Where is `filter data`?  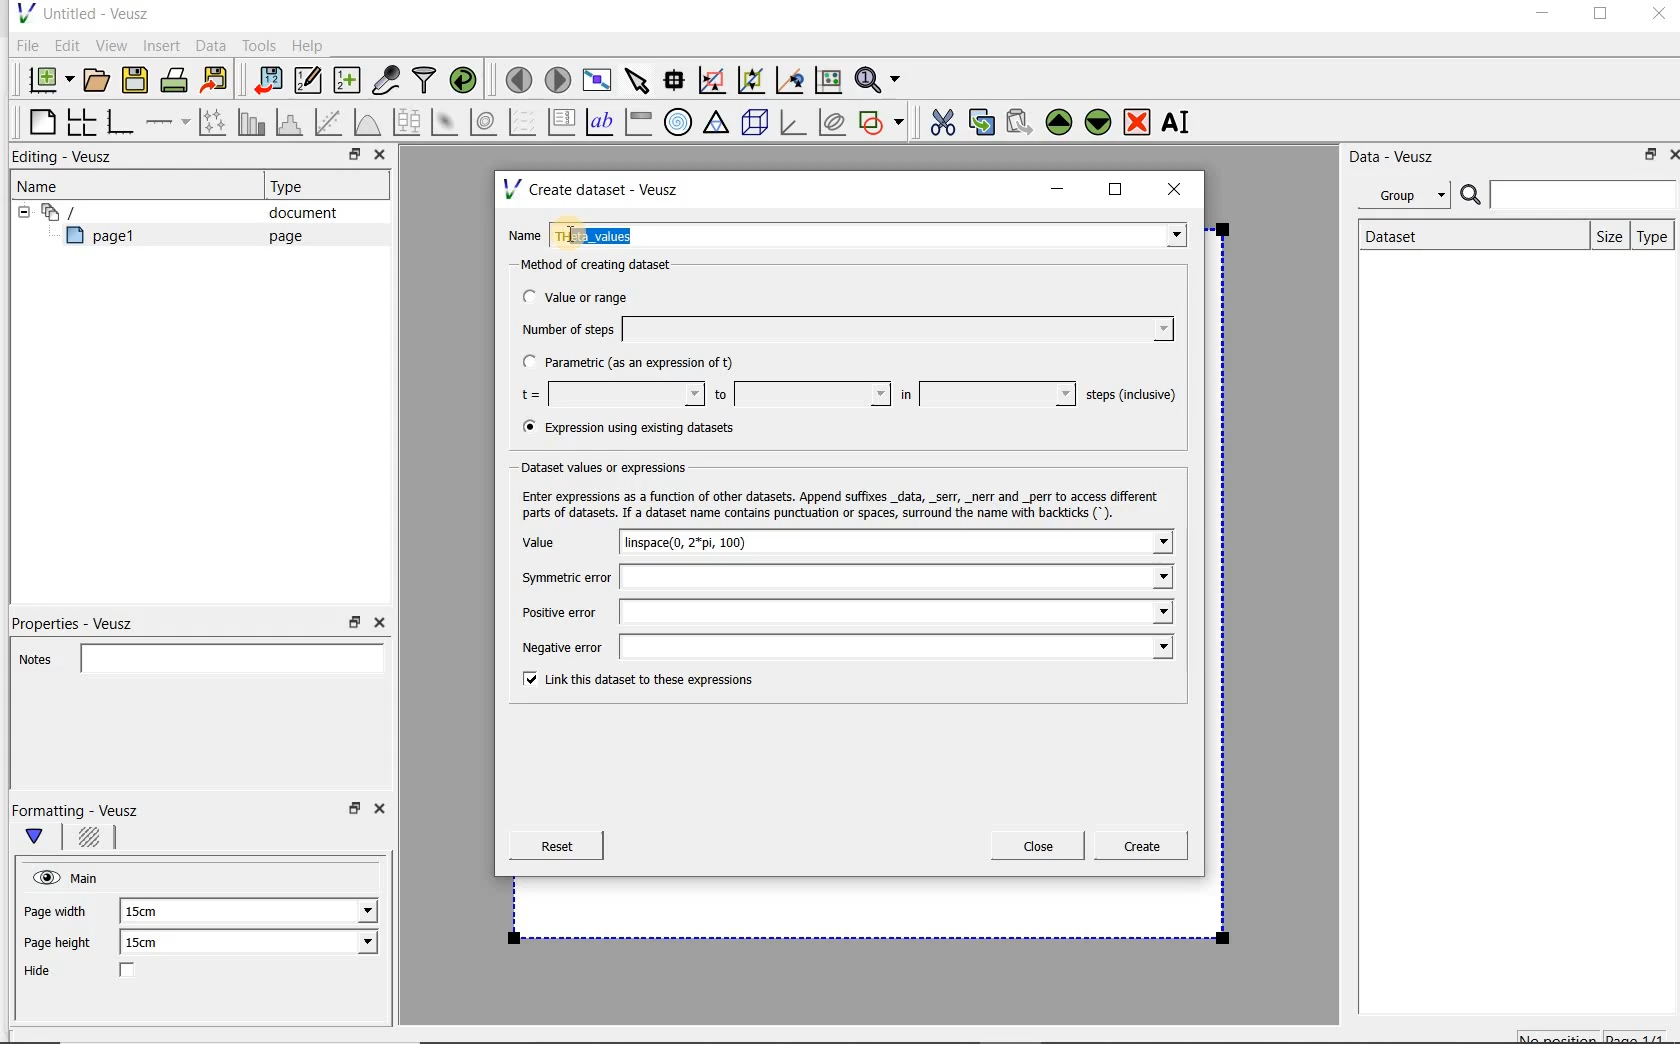 filter data is located at coordinates (425, 82).